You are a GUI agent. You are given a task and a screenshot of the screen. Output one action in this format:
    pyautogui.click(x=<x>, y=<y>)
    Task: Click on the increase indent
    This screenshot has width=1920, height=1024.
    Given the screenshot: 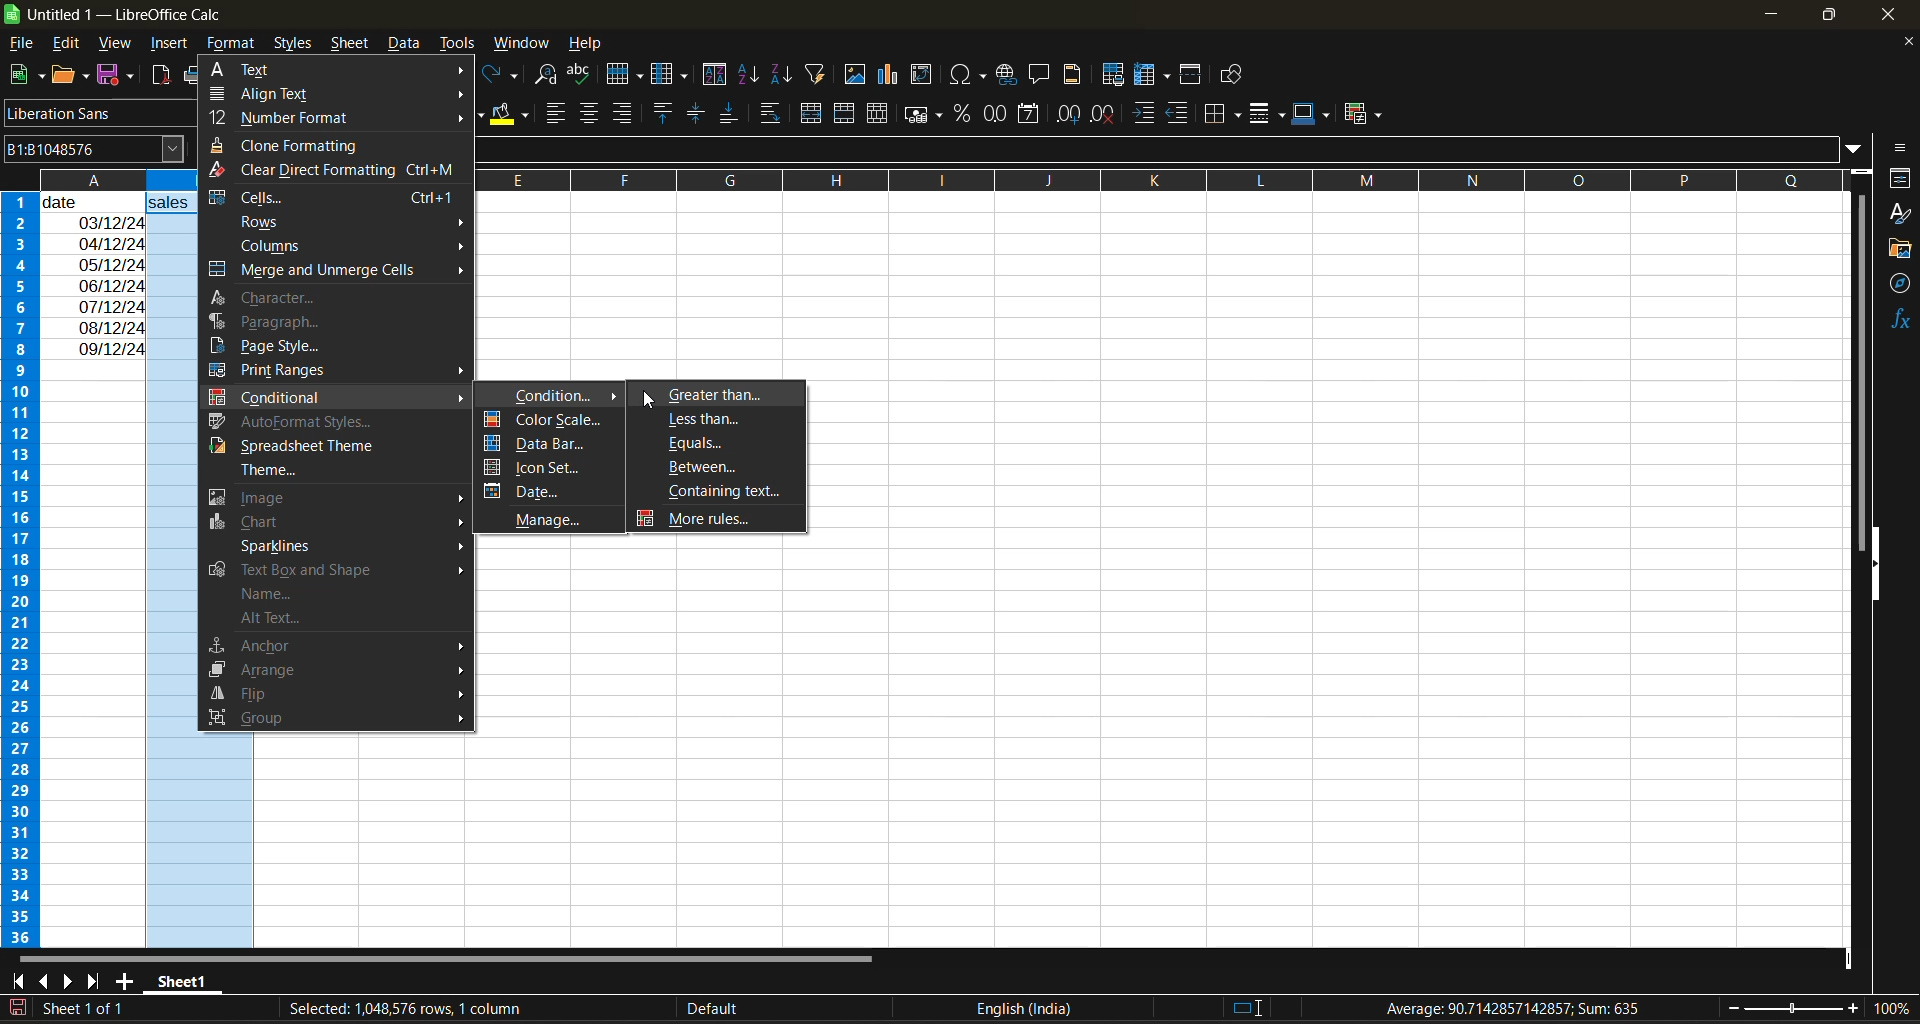 What is the action you would take?
    pyautogui.click(x=1144, y=113)
    